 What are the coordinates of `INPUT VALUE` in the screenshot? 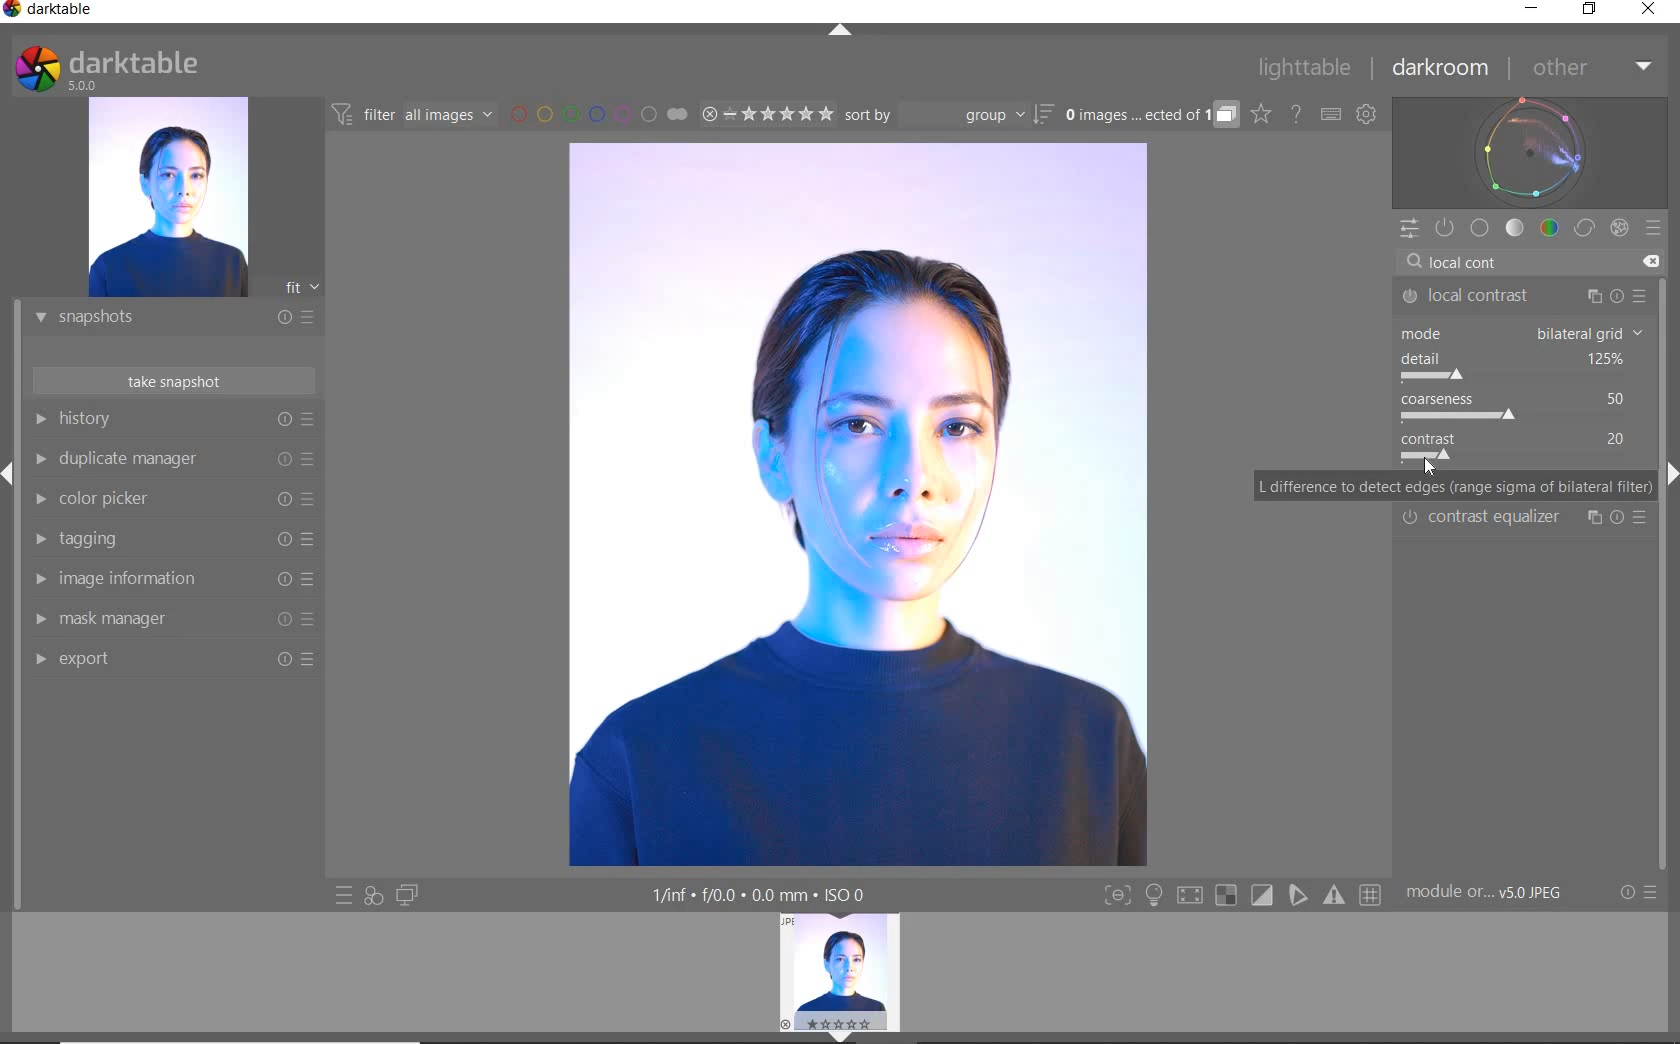 It's located at (1475, 260).